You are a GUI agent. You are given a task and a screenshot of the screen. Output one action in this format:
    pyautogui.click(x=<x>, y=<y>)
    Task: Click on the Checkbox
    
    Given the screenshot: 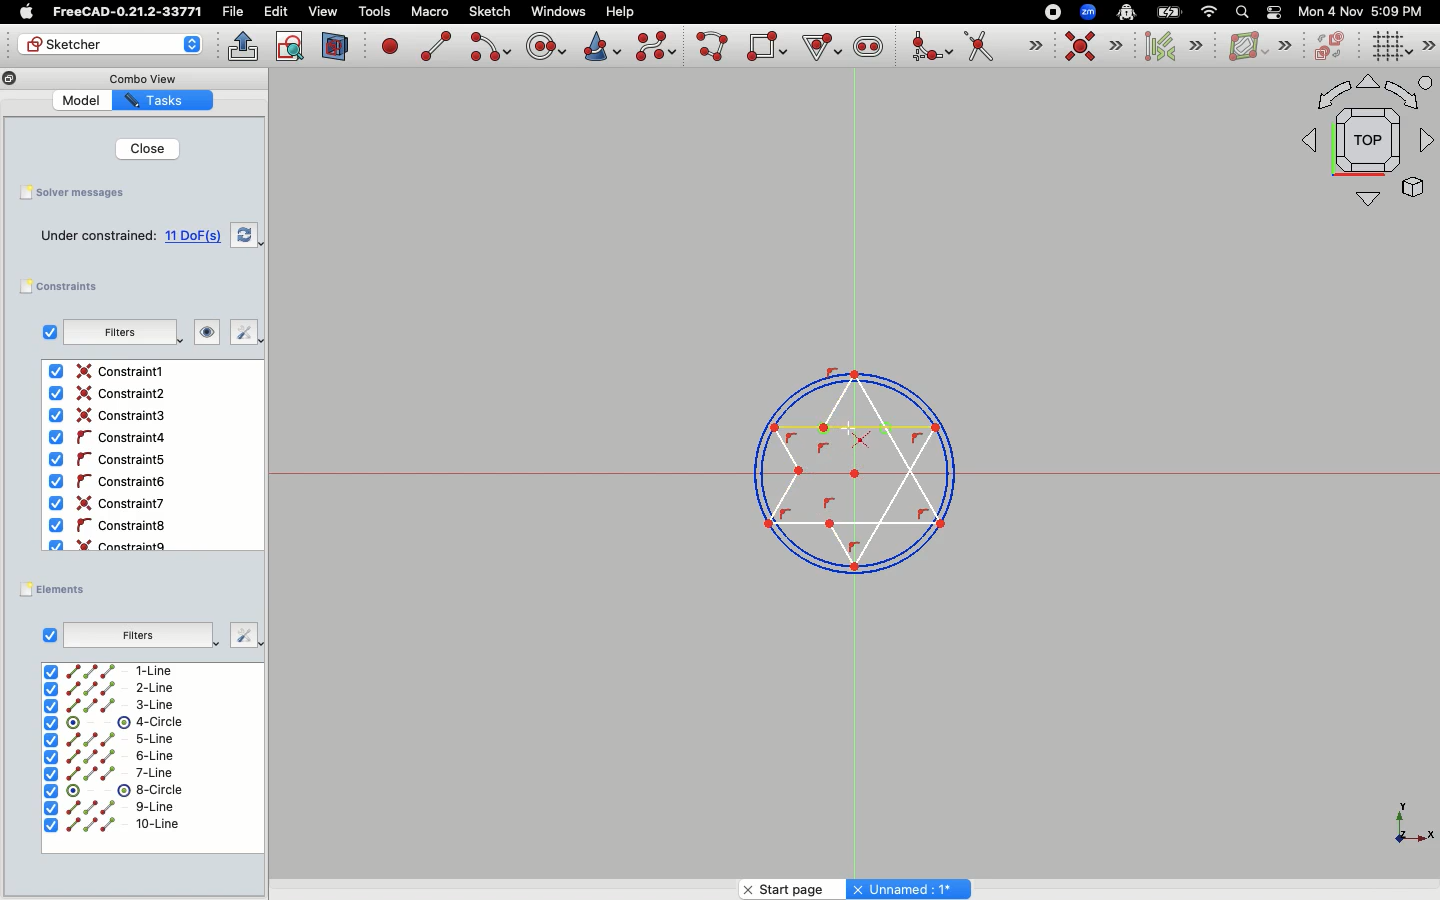 What is the action you would take?
    pyautogui.click(x=45, y=332)
    